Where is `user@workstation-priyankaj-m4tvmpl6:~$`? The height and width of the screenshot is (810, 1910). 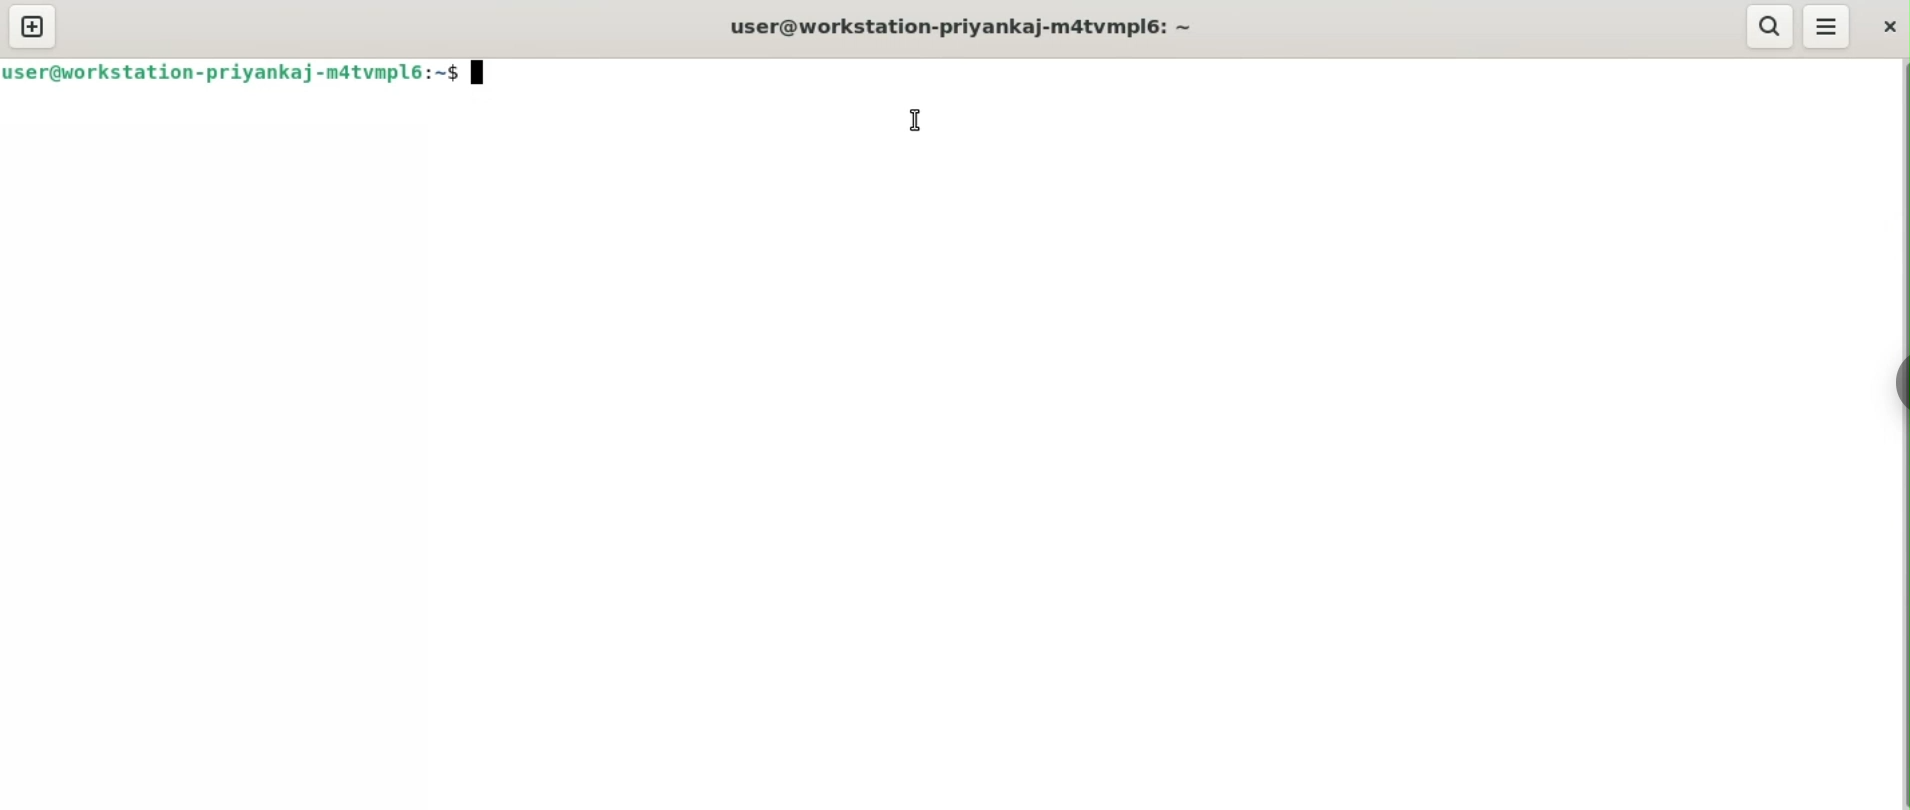
user@workstation-priyankaj-m4tvmpl6:~$ is located at coordinates (242, 71).